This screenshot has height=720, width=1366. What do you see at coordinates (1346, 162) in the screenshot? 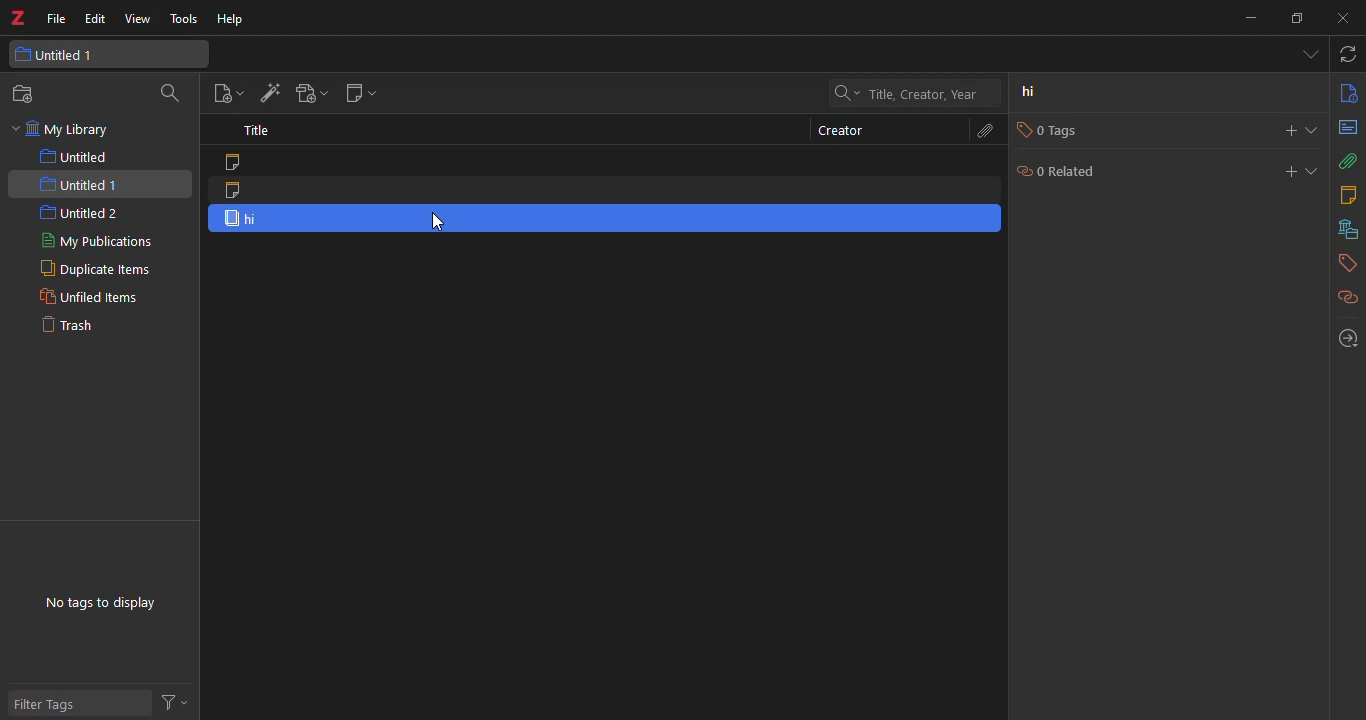
I see `attach` at bounding box center [1346, 162].